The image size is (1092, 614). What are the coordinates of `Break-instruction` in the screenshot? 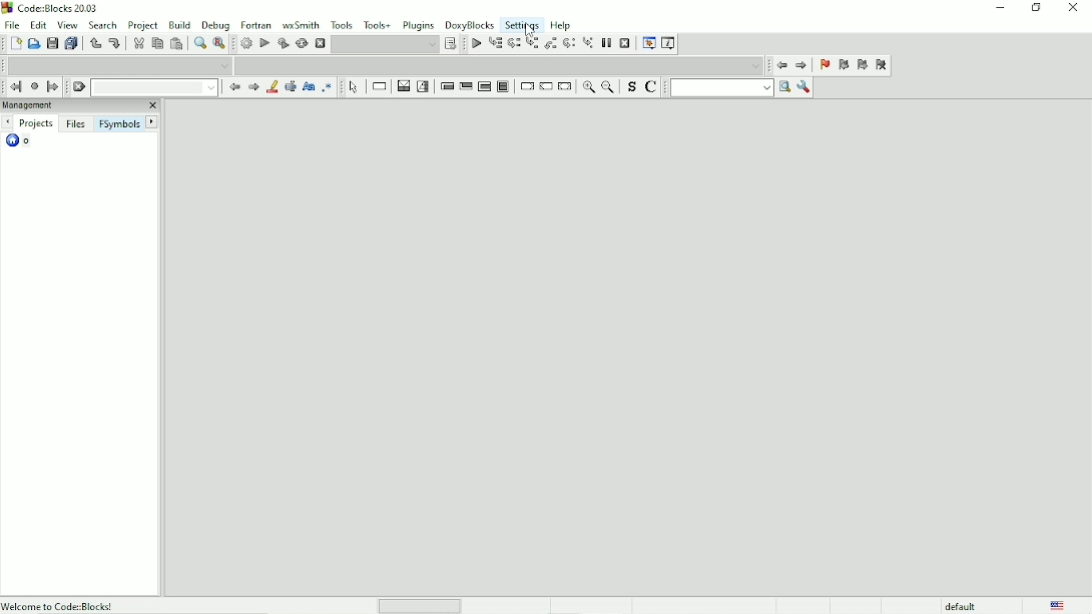 It's located at (526, 87).